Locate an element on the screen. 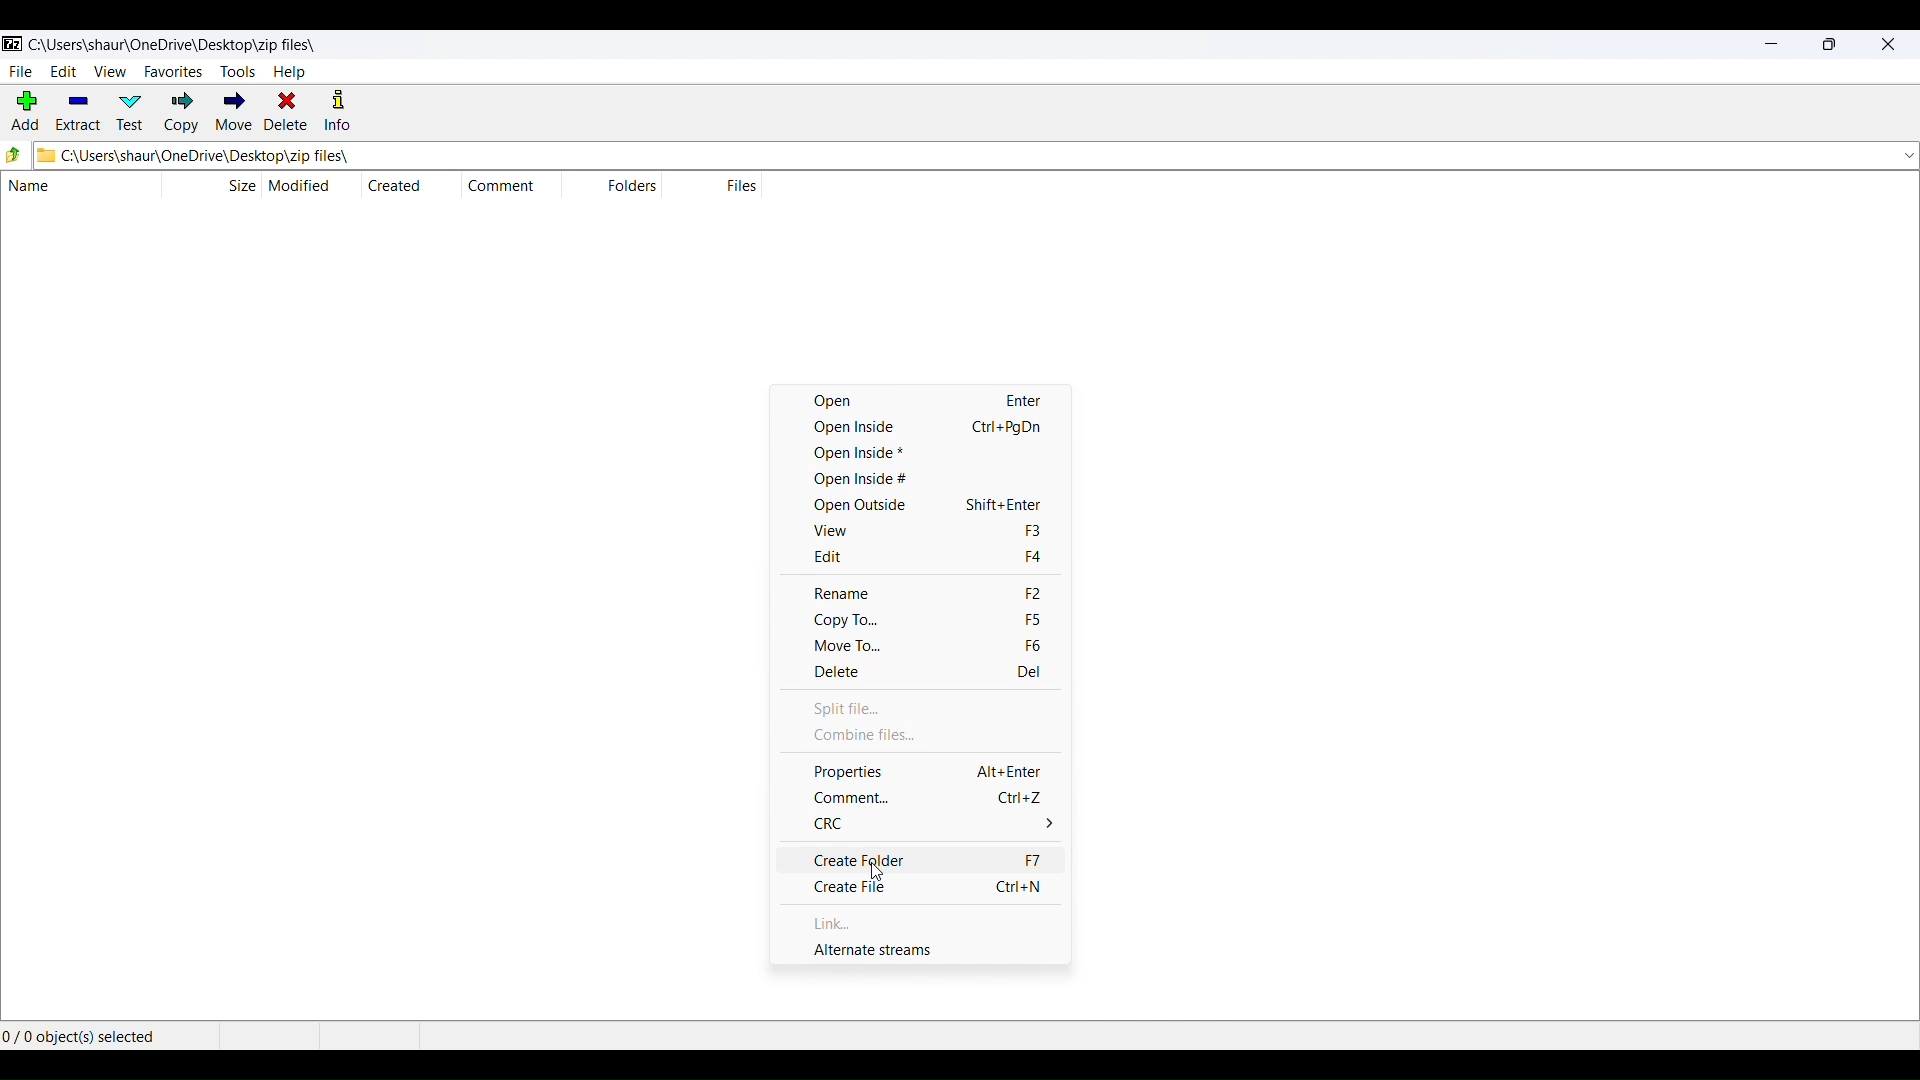 Image resolution: width=1920 pixels, height=1080 pixels. HELP is located at coordinates (290, 72).